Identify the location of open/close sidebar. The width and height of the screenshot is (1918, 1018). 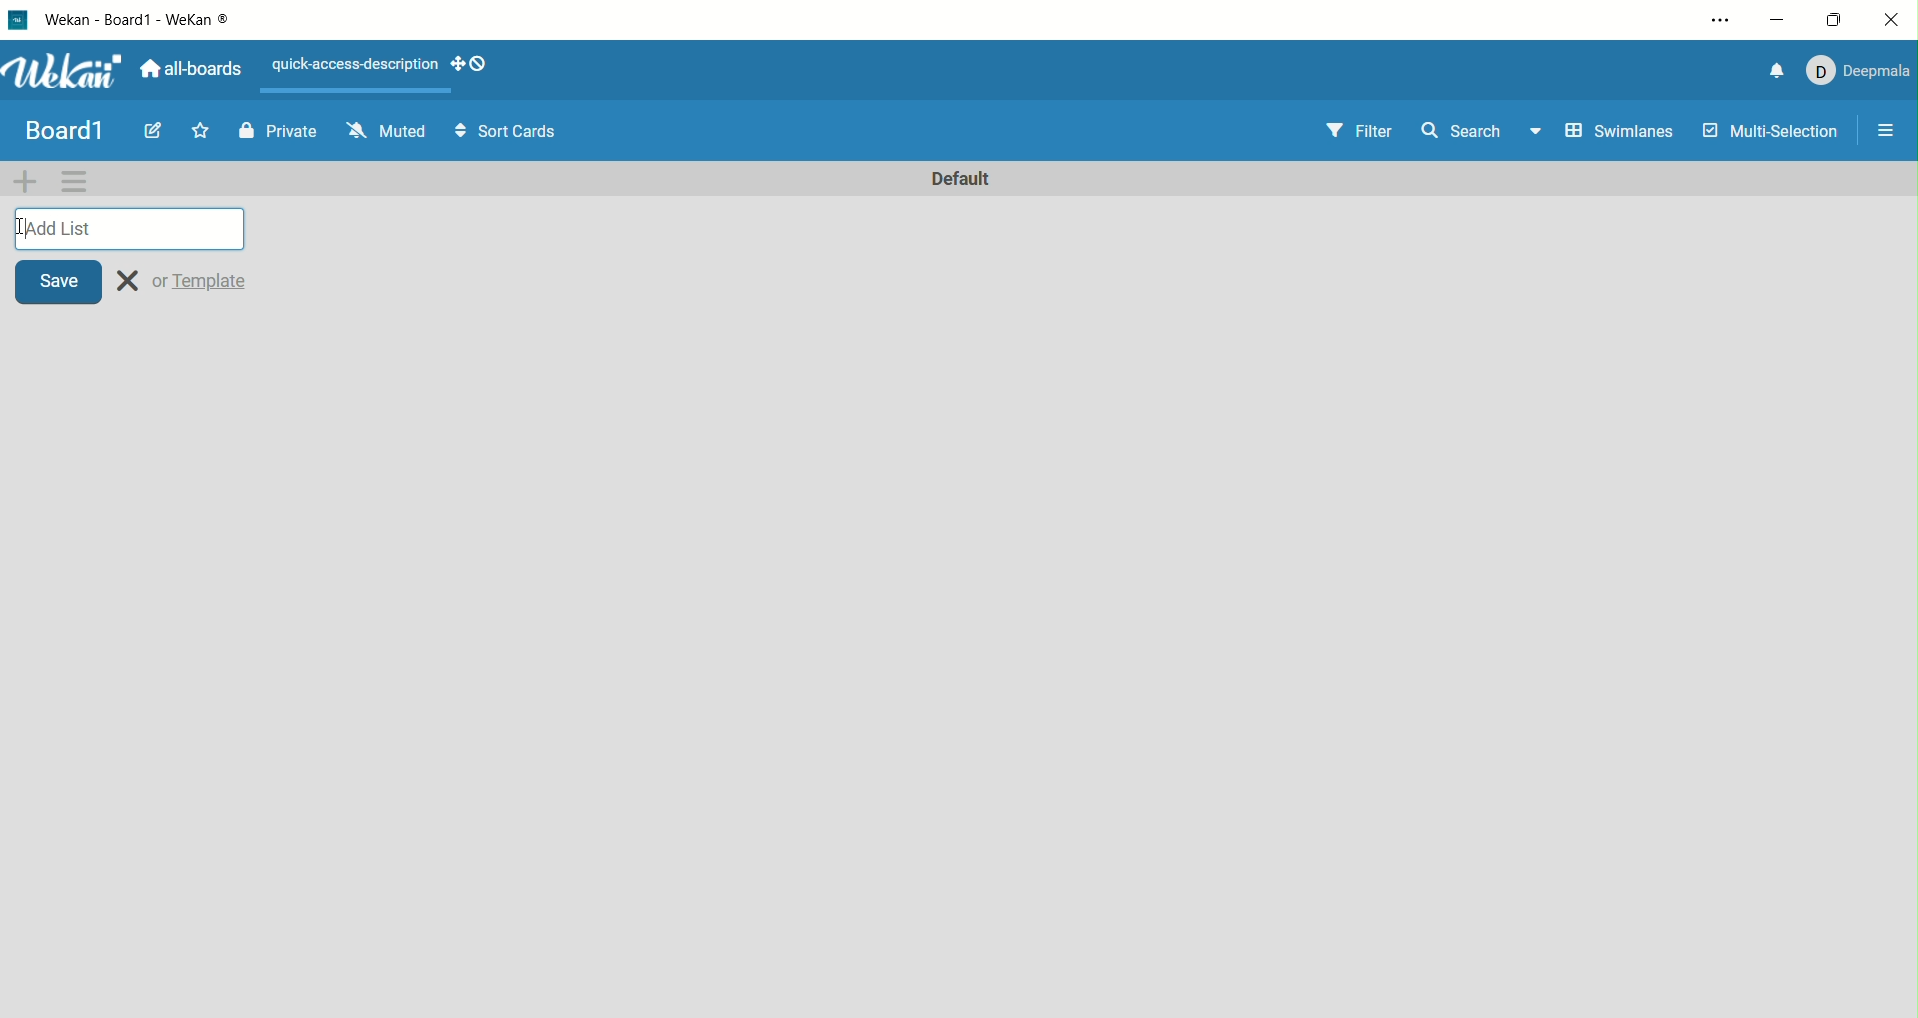
(1892, 127).